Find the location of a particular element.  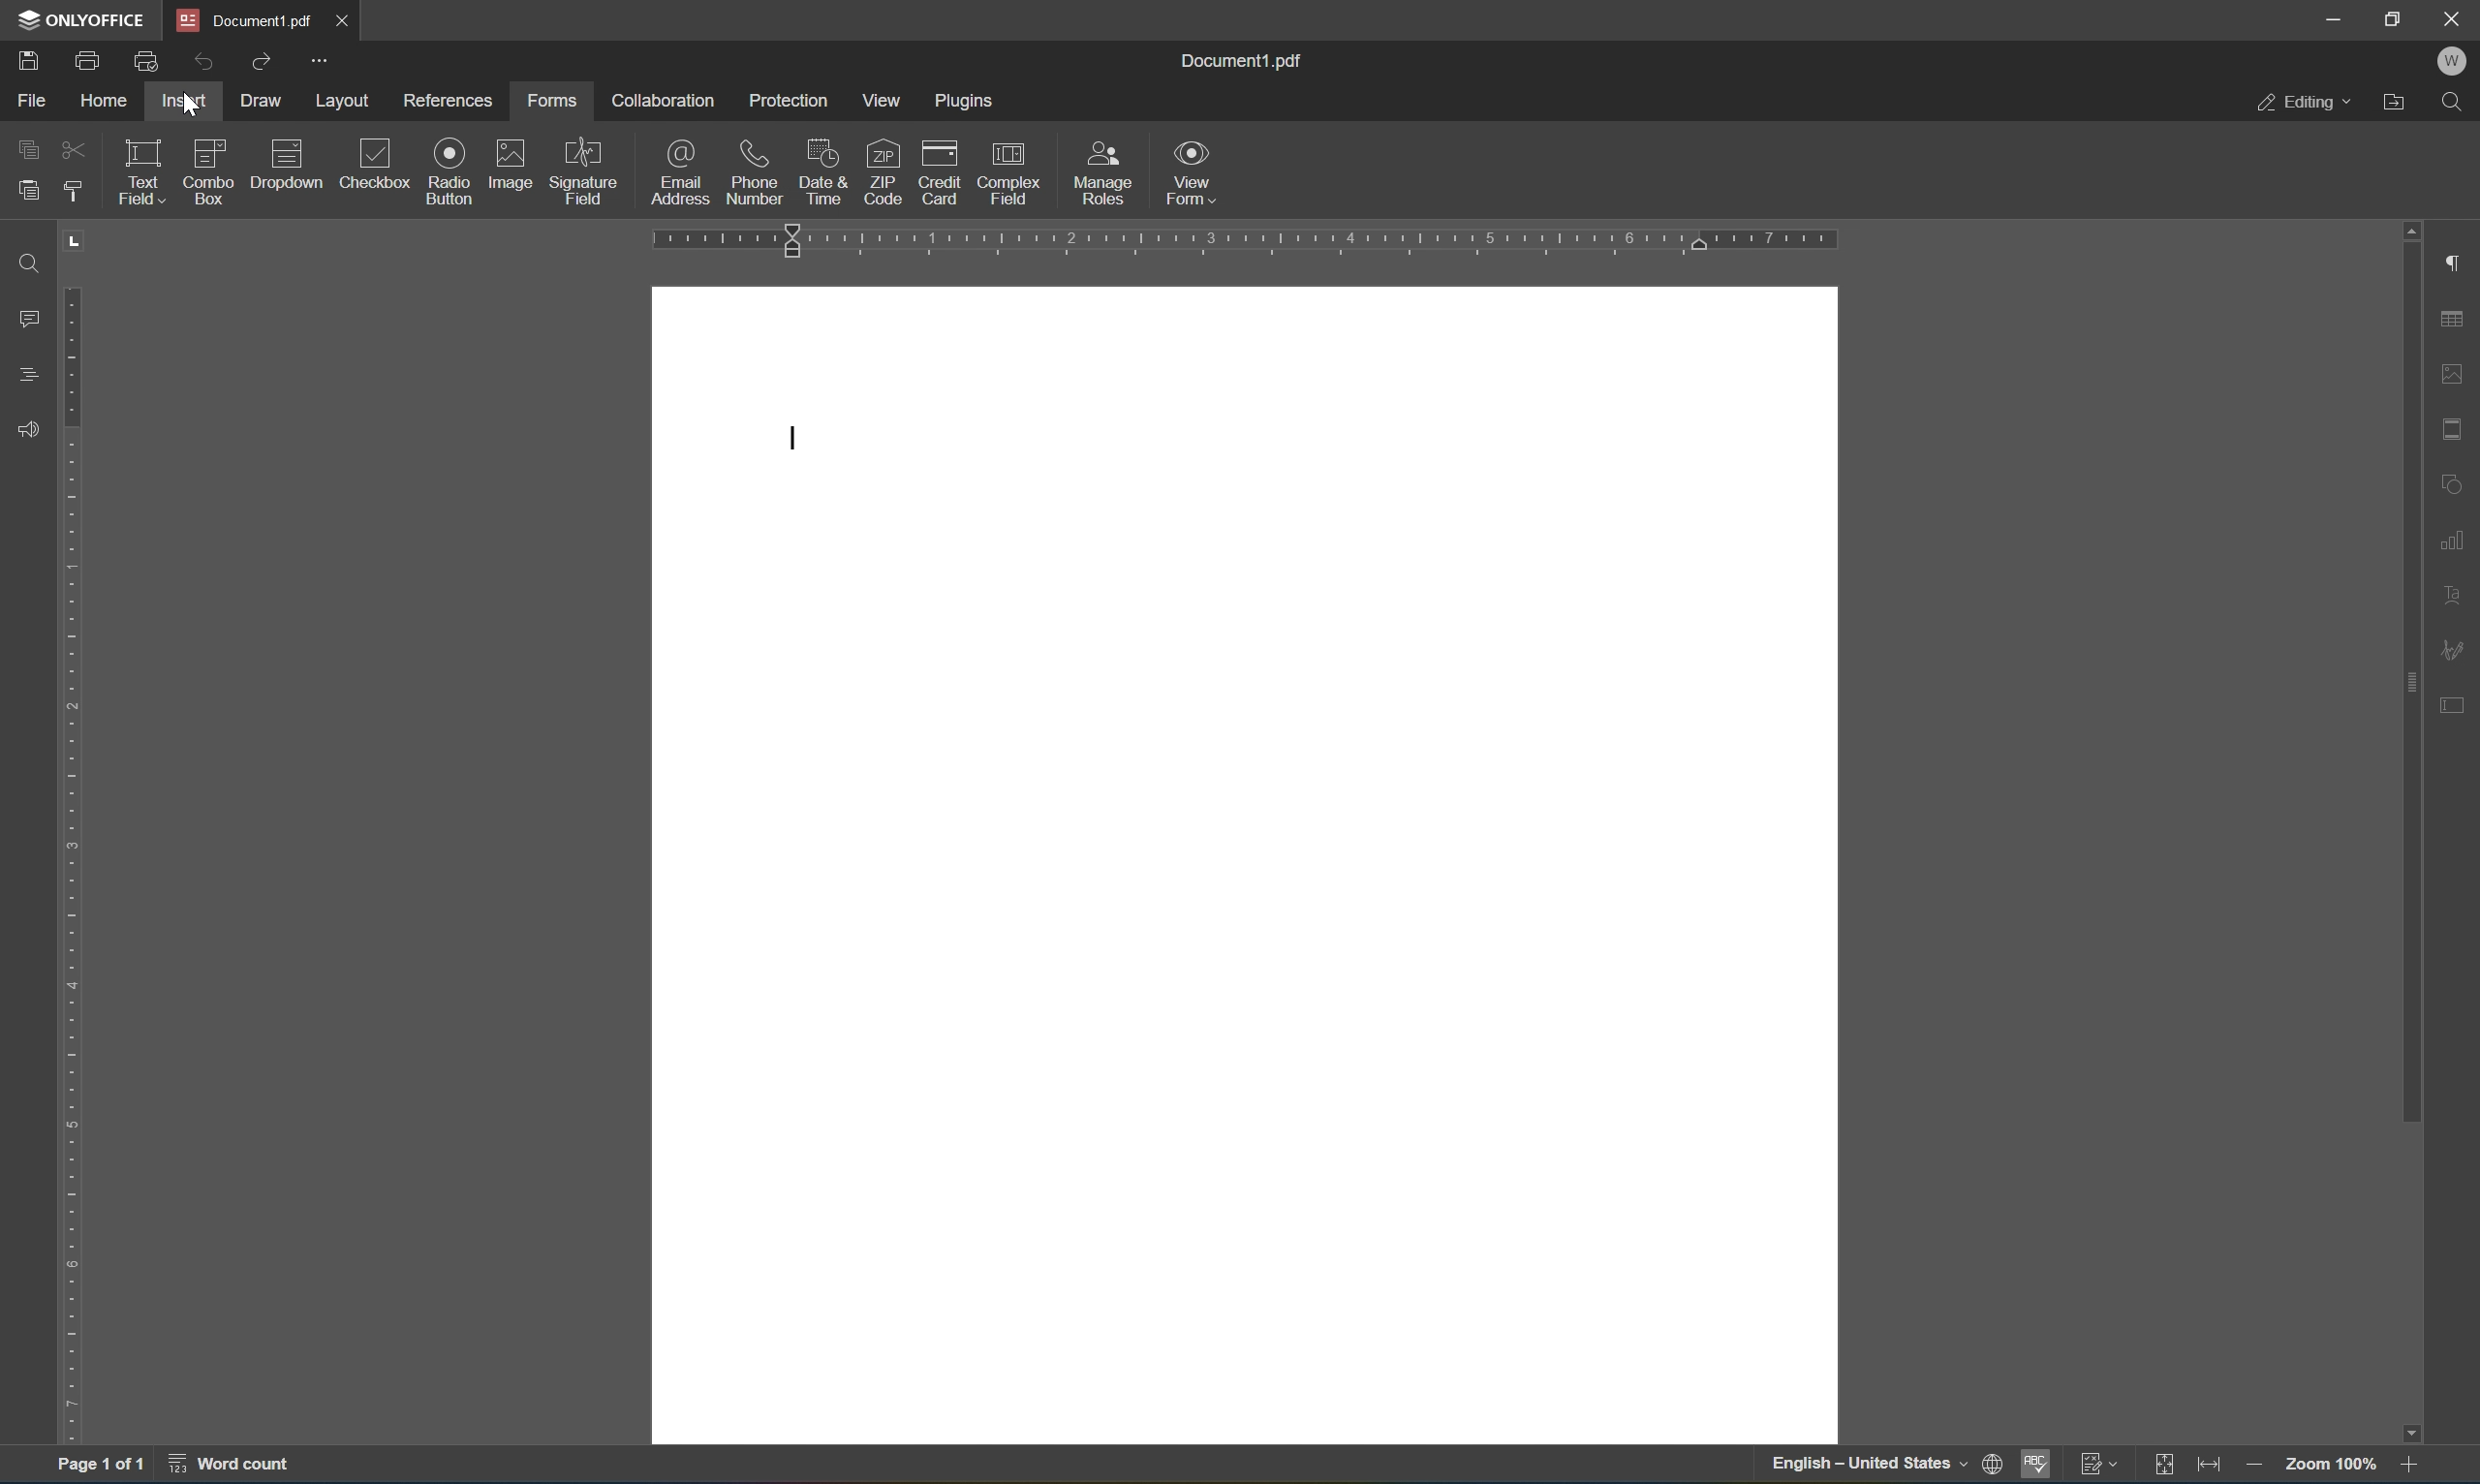

email address is located at coordinates (675, 171).